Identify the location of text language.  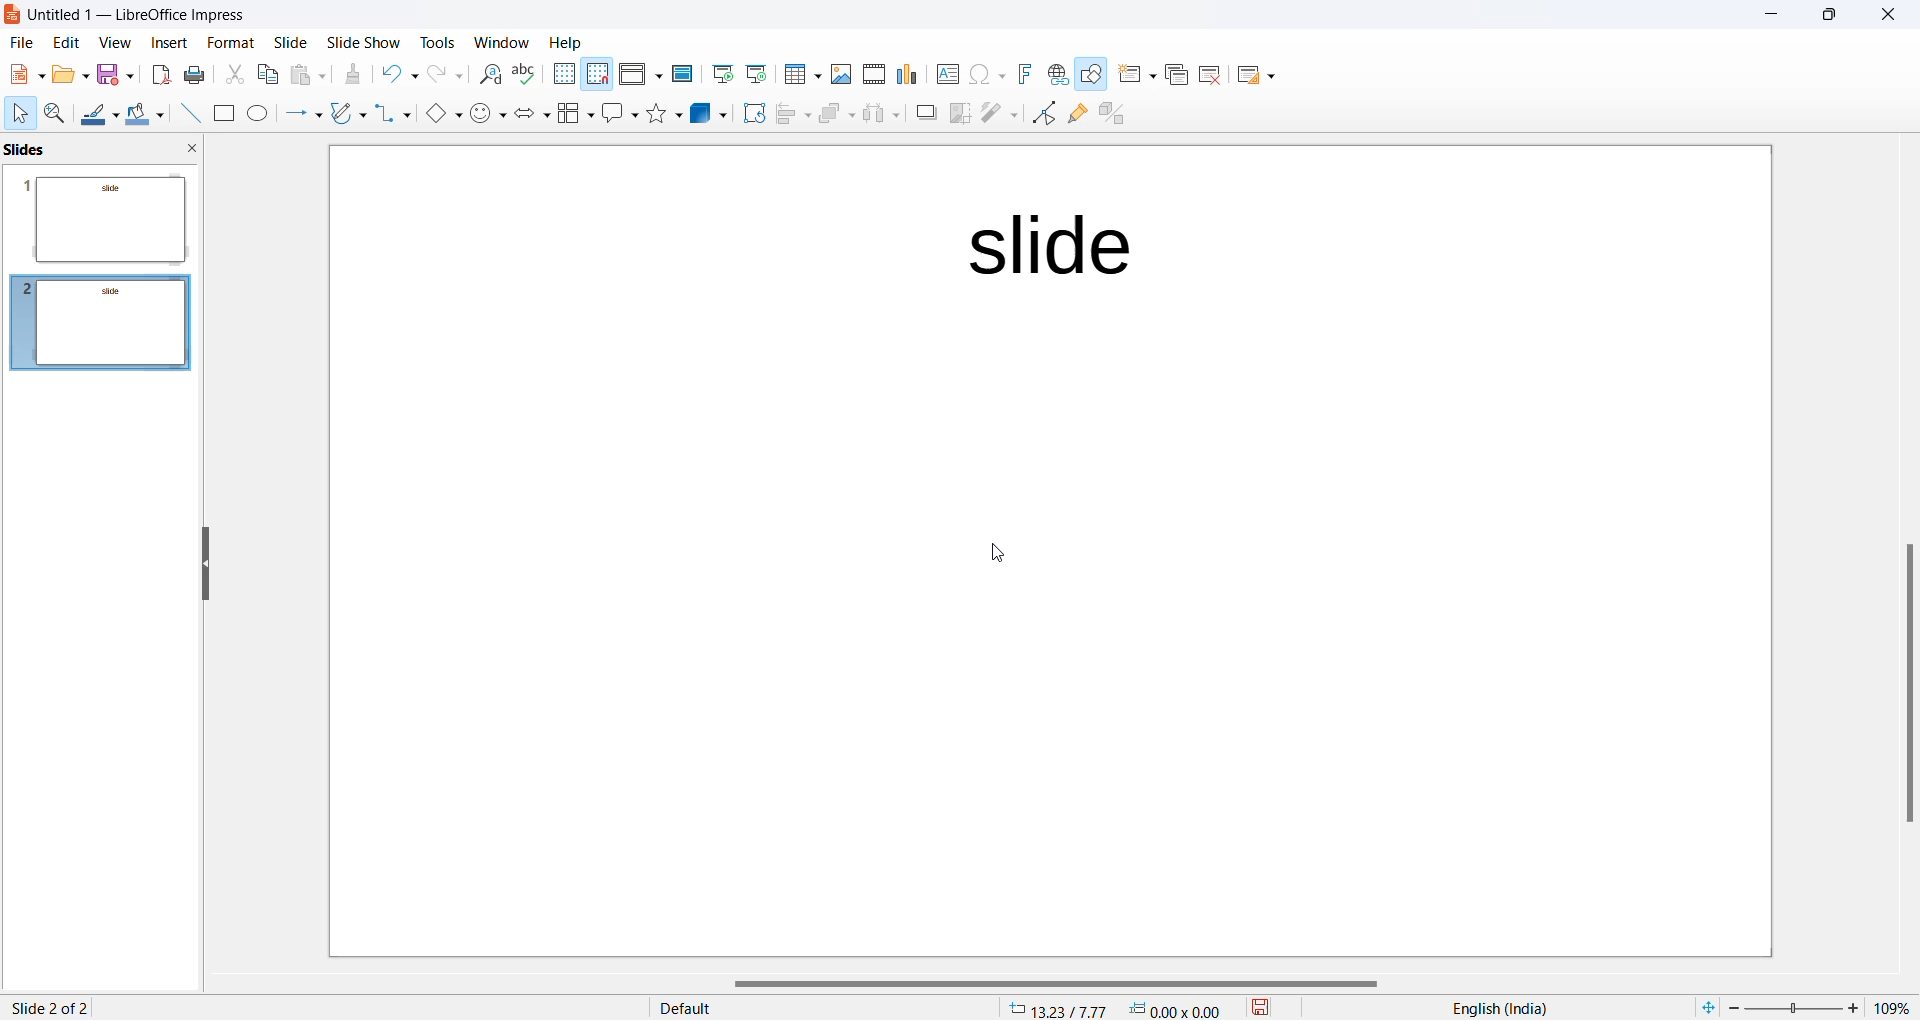
(1505, 1007).